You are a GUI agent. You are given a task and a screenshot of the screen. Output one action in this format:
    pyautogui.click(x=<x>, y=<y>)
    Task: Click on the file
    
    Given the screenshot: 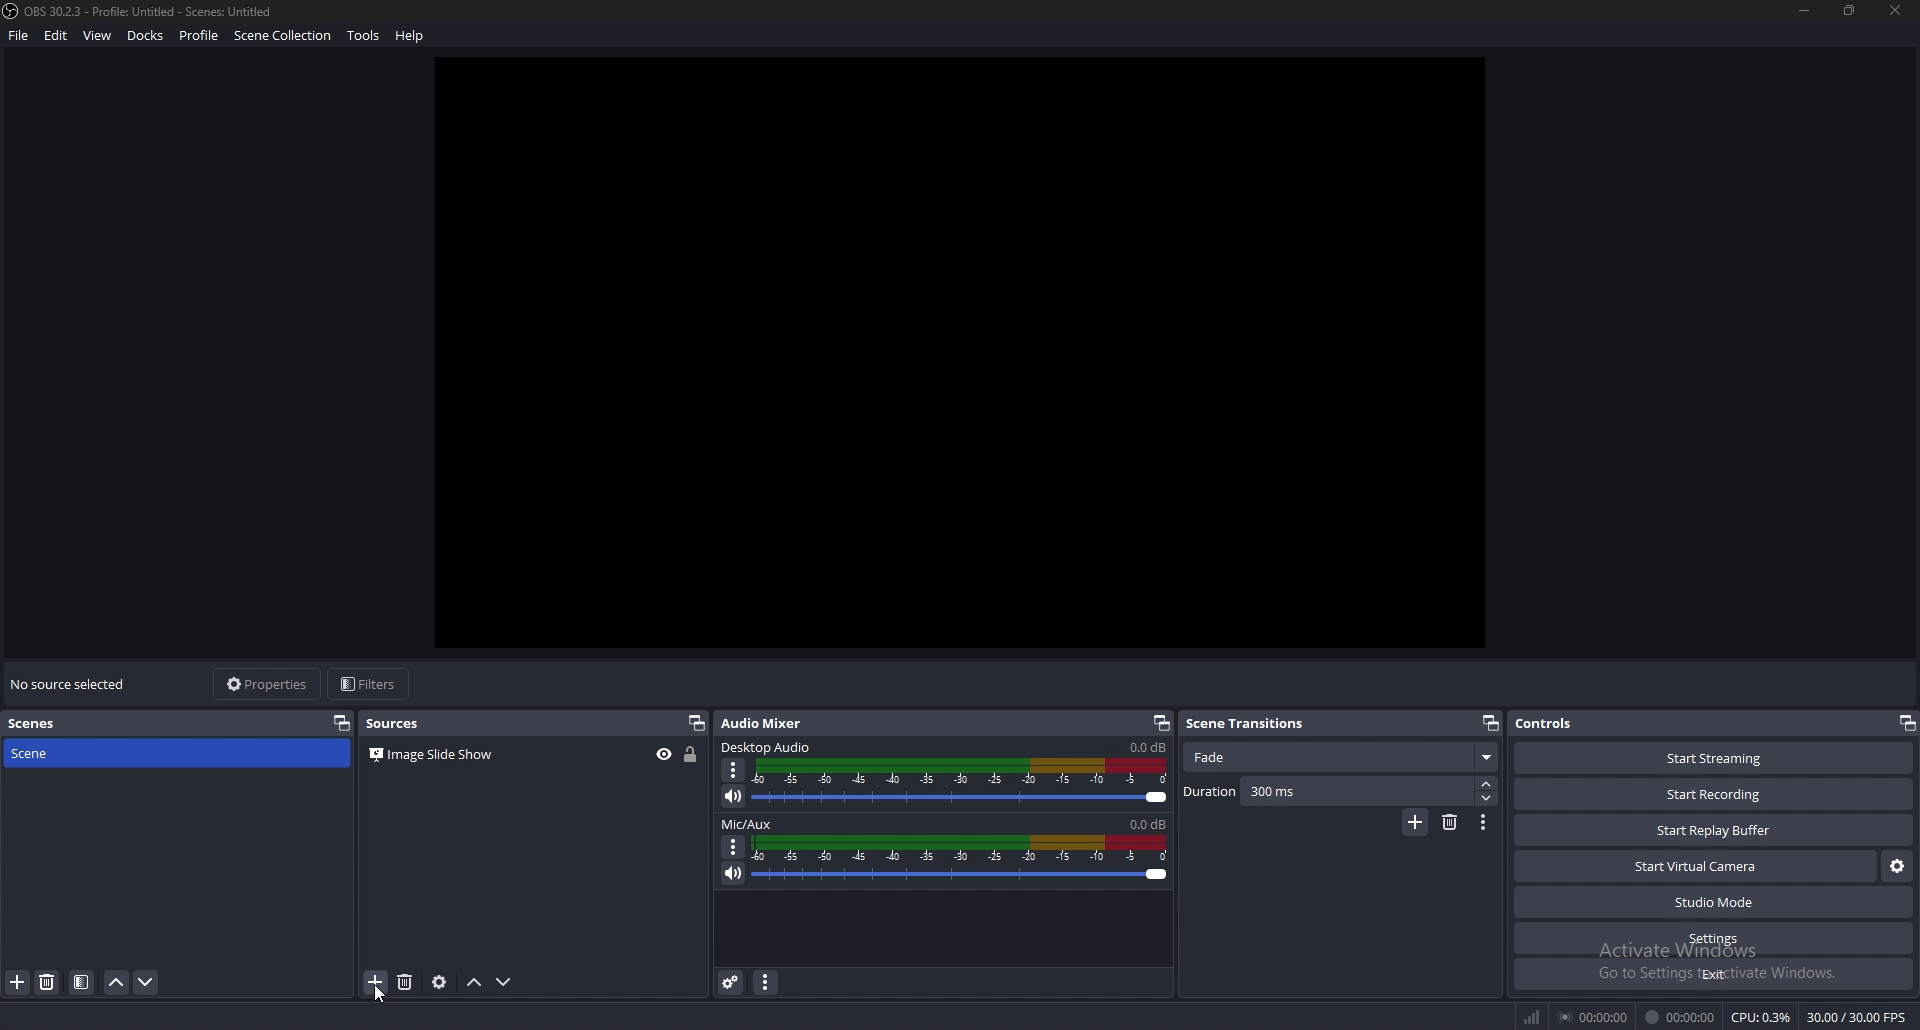 What is the action you would take?
    pyautogui.click(x=19, y=36)
    